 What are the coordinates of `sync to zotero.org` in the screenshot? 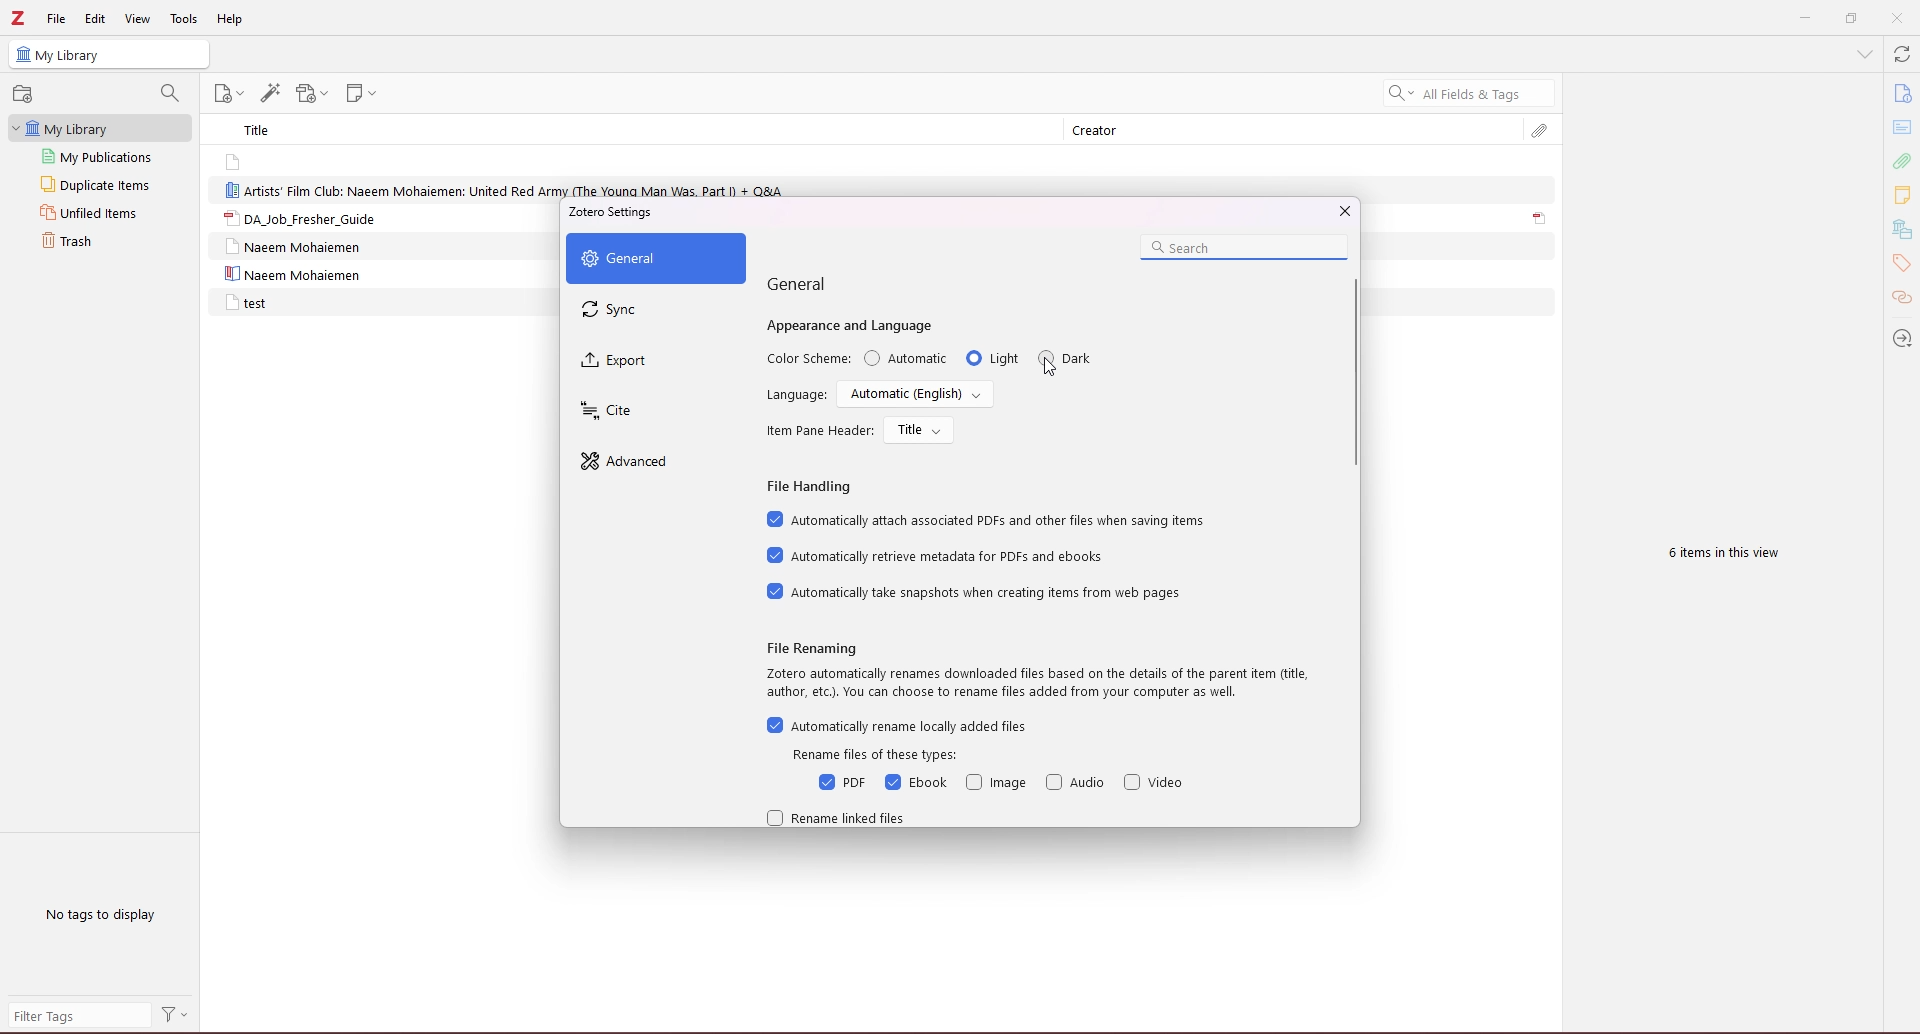 It's located at (1902, 55).